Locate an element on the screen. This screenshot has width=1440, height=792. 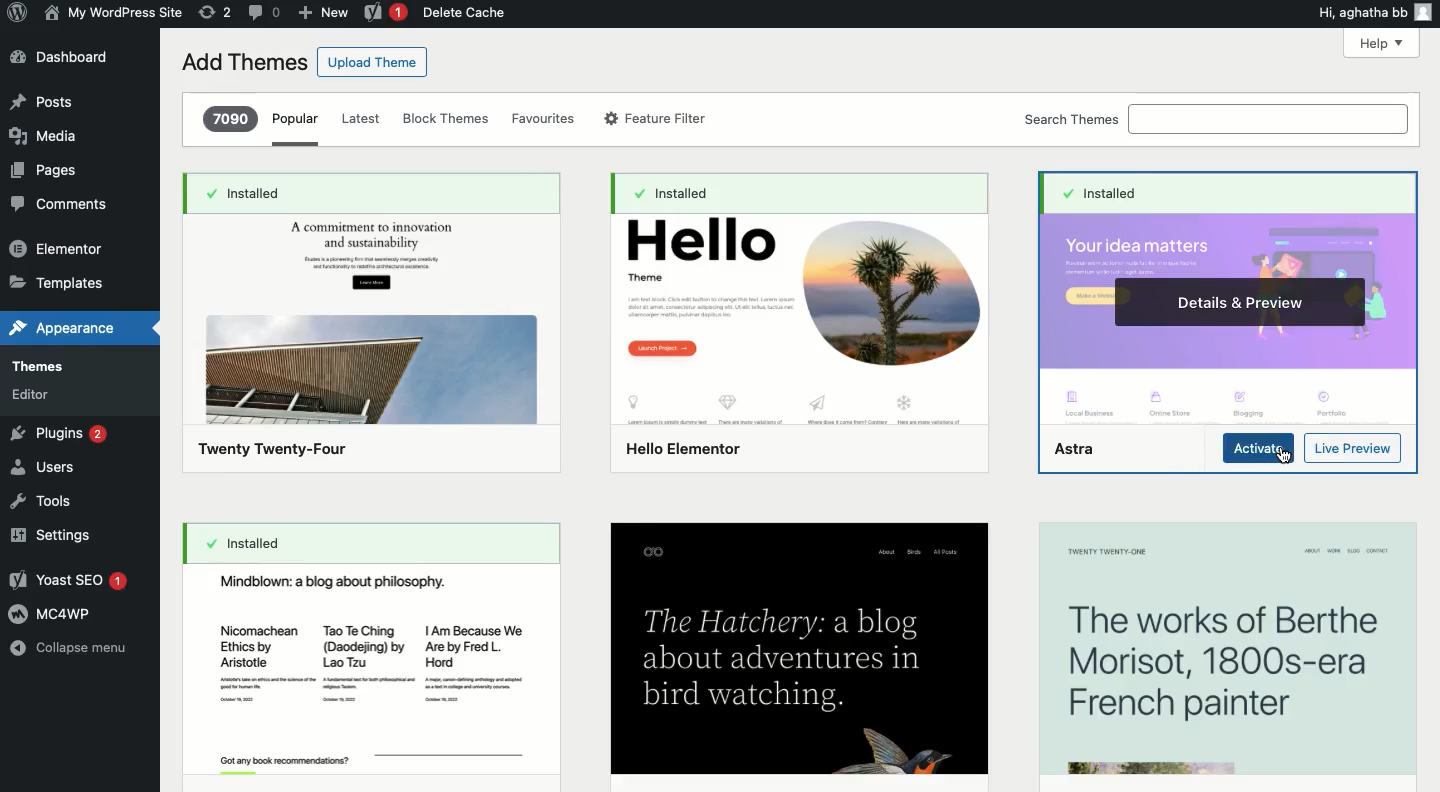
Yoast 1 is located at coordinates (385, 13).